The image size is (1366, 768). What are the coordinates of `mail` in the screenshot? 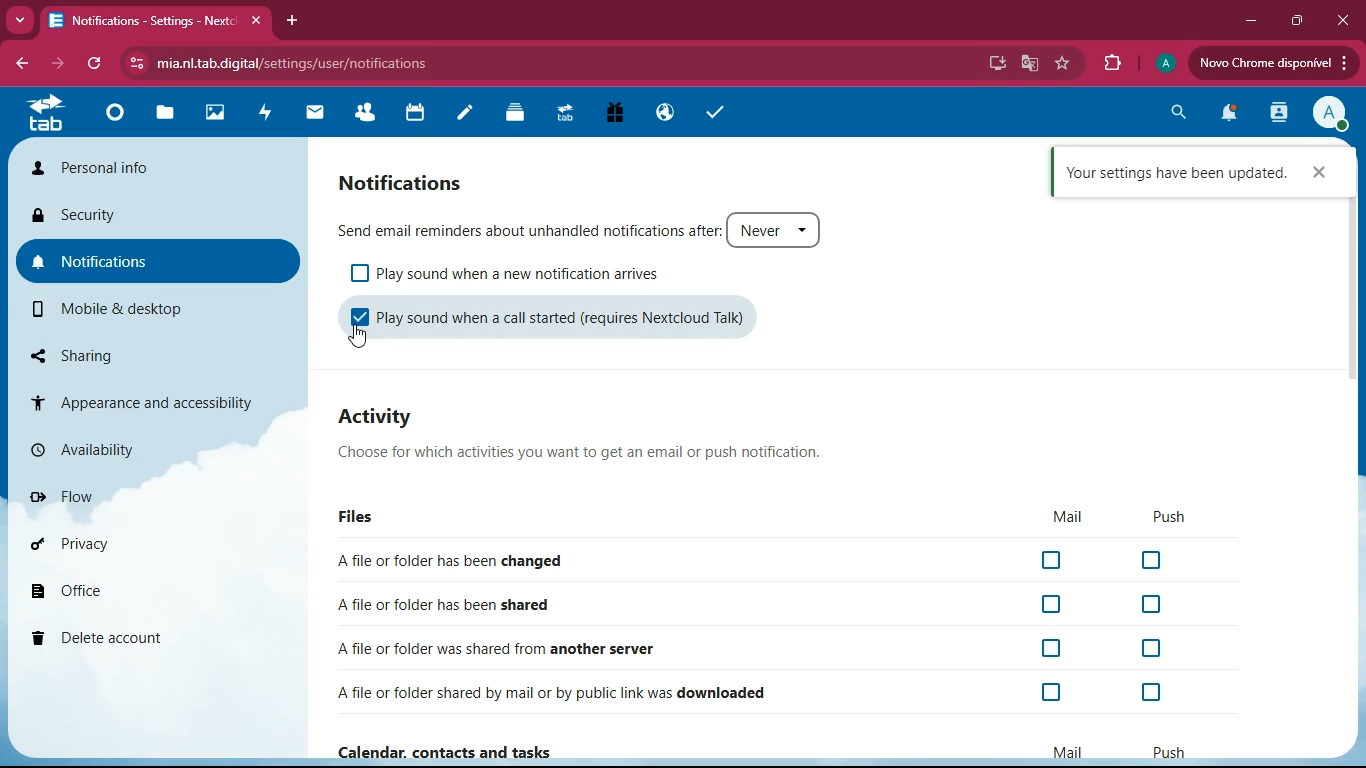 It's located at (1067, 751).